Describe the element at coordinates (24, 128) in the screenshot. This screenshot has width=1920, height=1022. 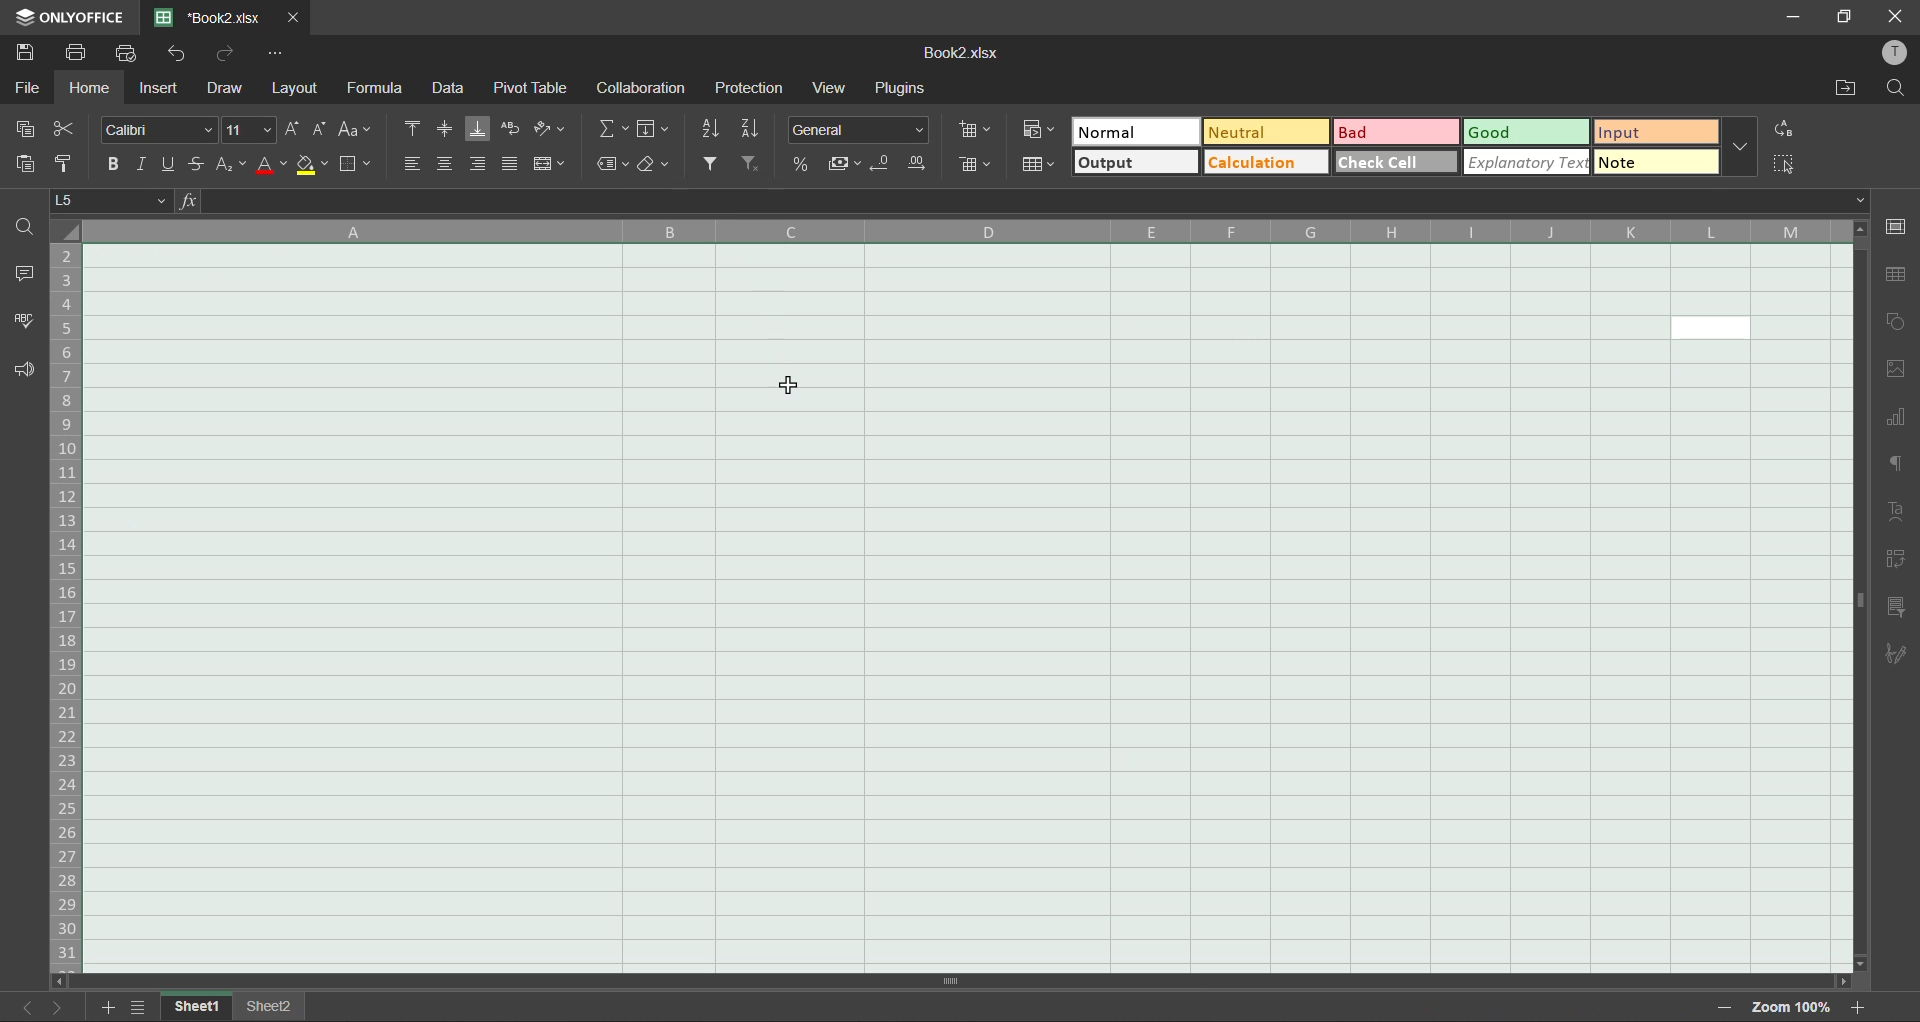
I see `copy` at that location.